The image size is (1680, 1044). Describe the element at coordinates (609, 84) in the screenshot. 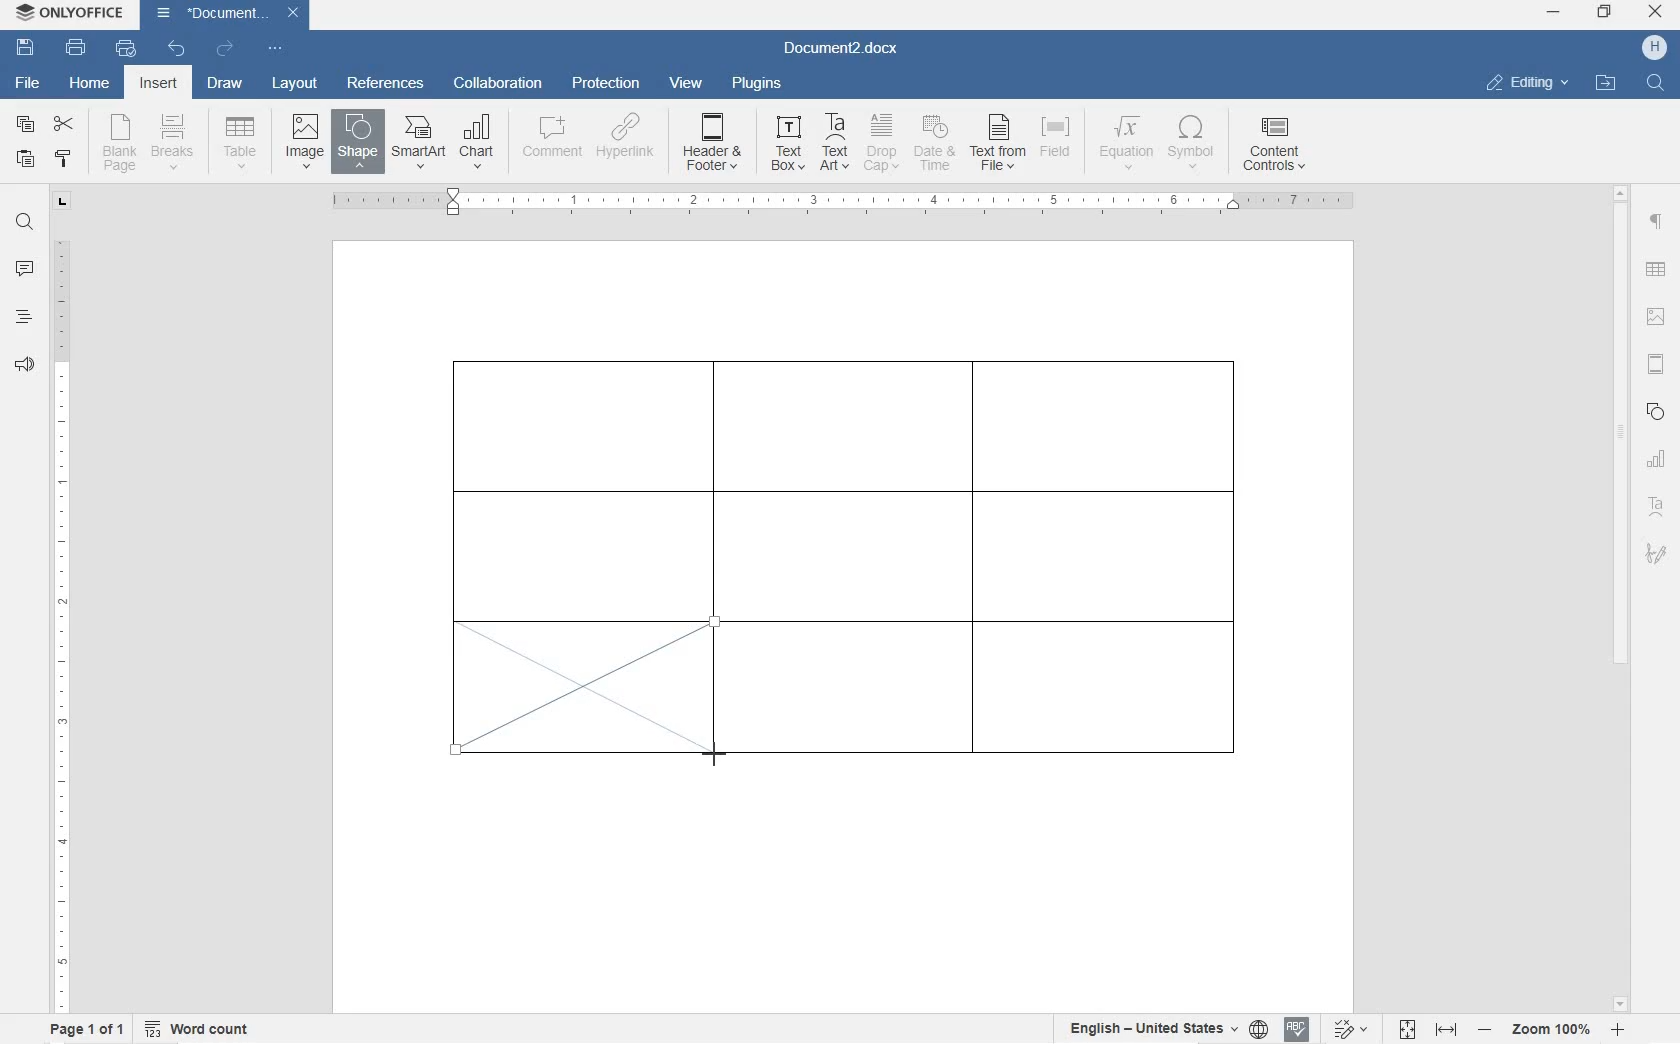

I see `protection` at that location.